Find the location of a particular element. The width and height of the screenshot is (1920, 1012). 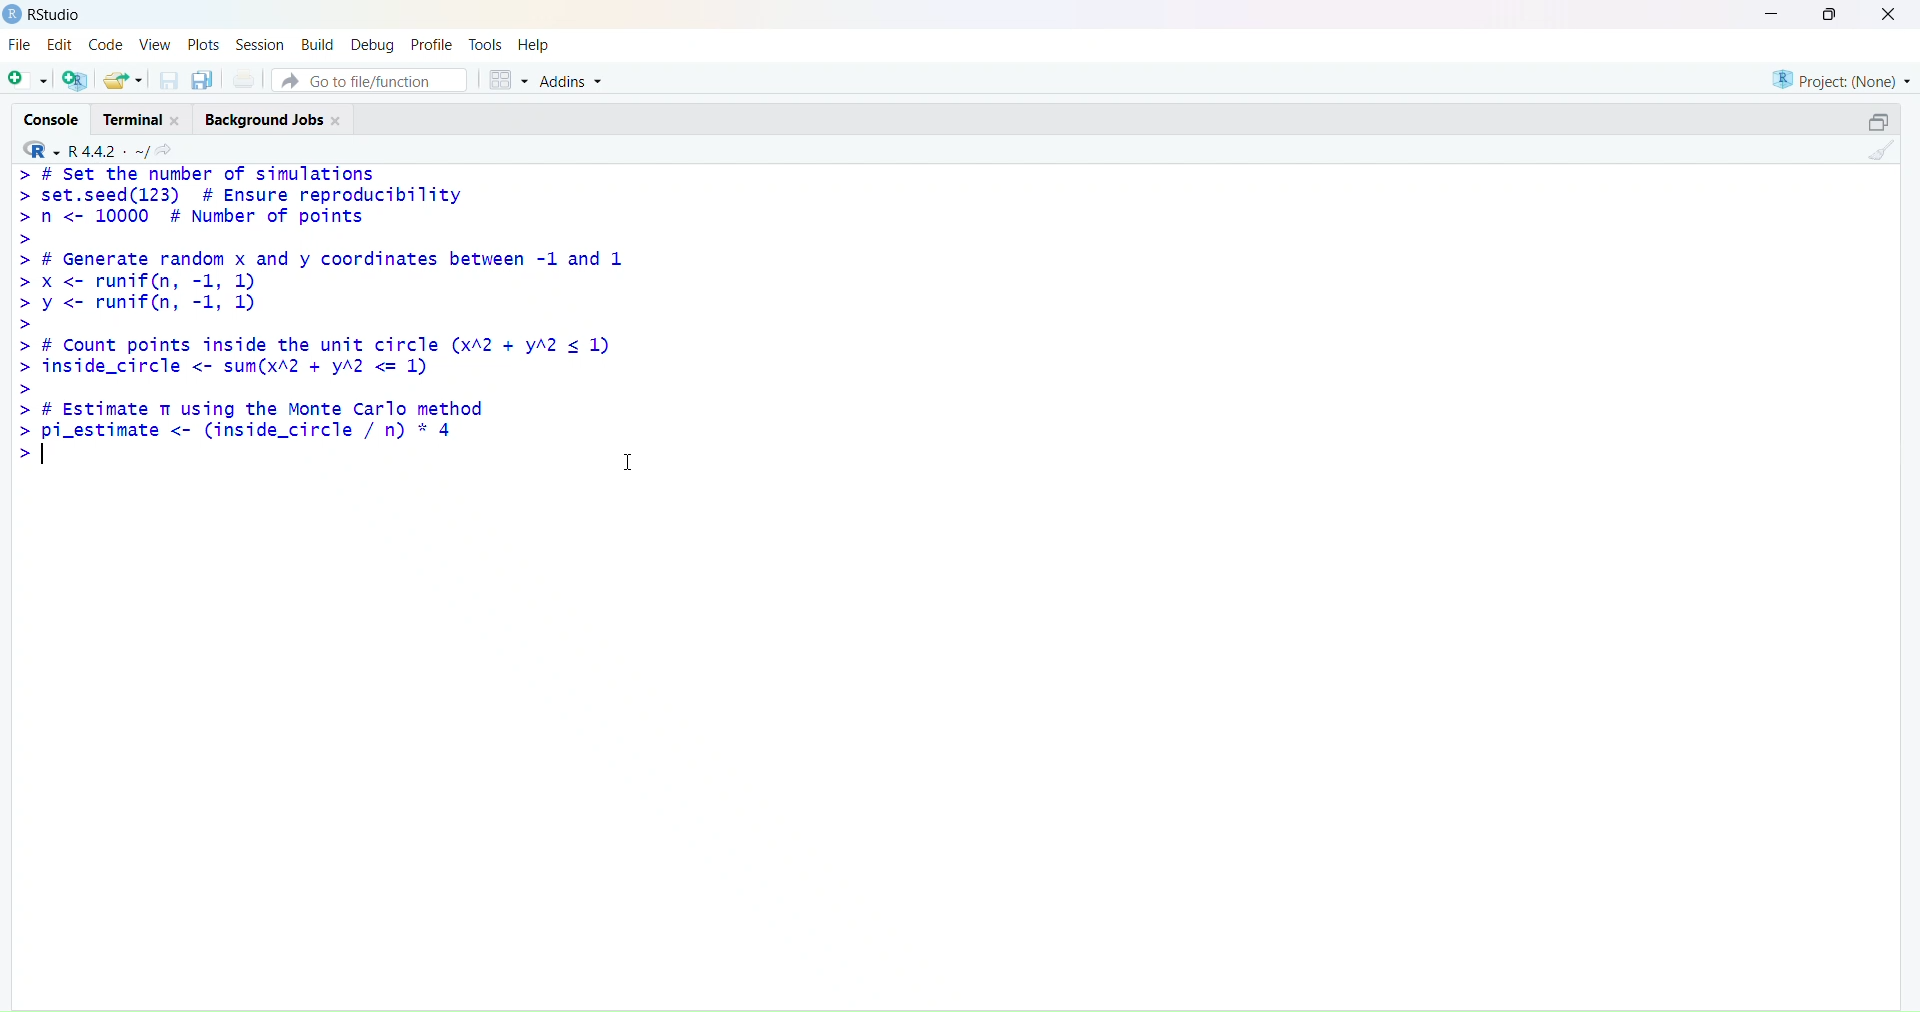

Console is located at coordinates (52, 119).